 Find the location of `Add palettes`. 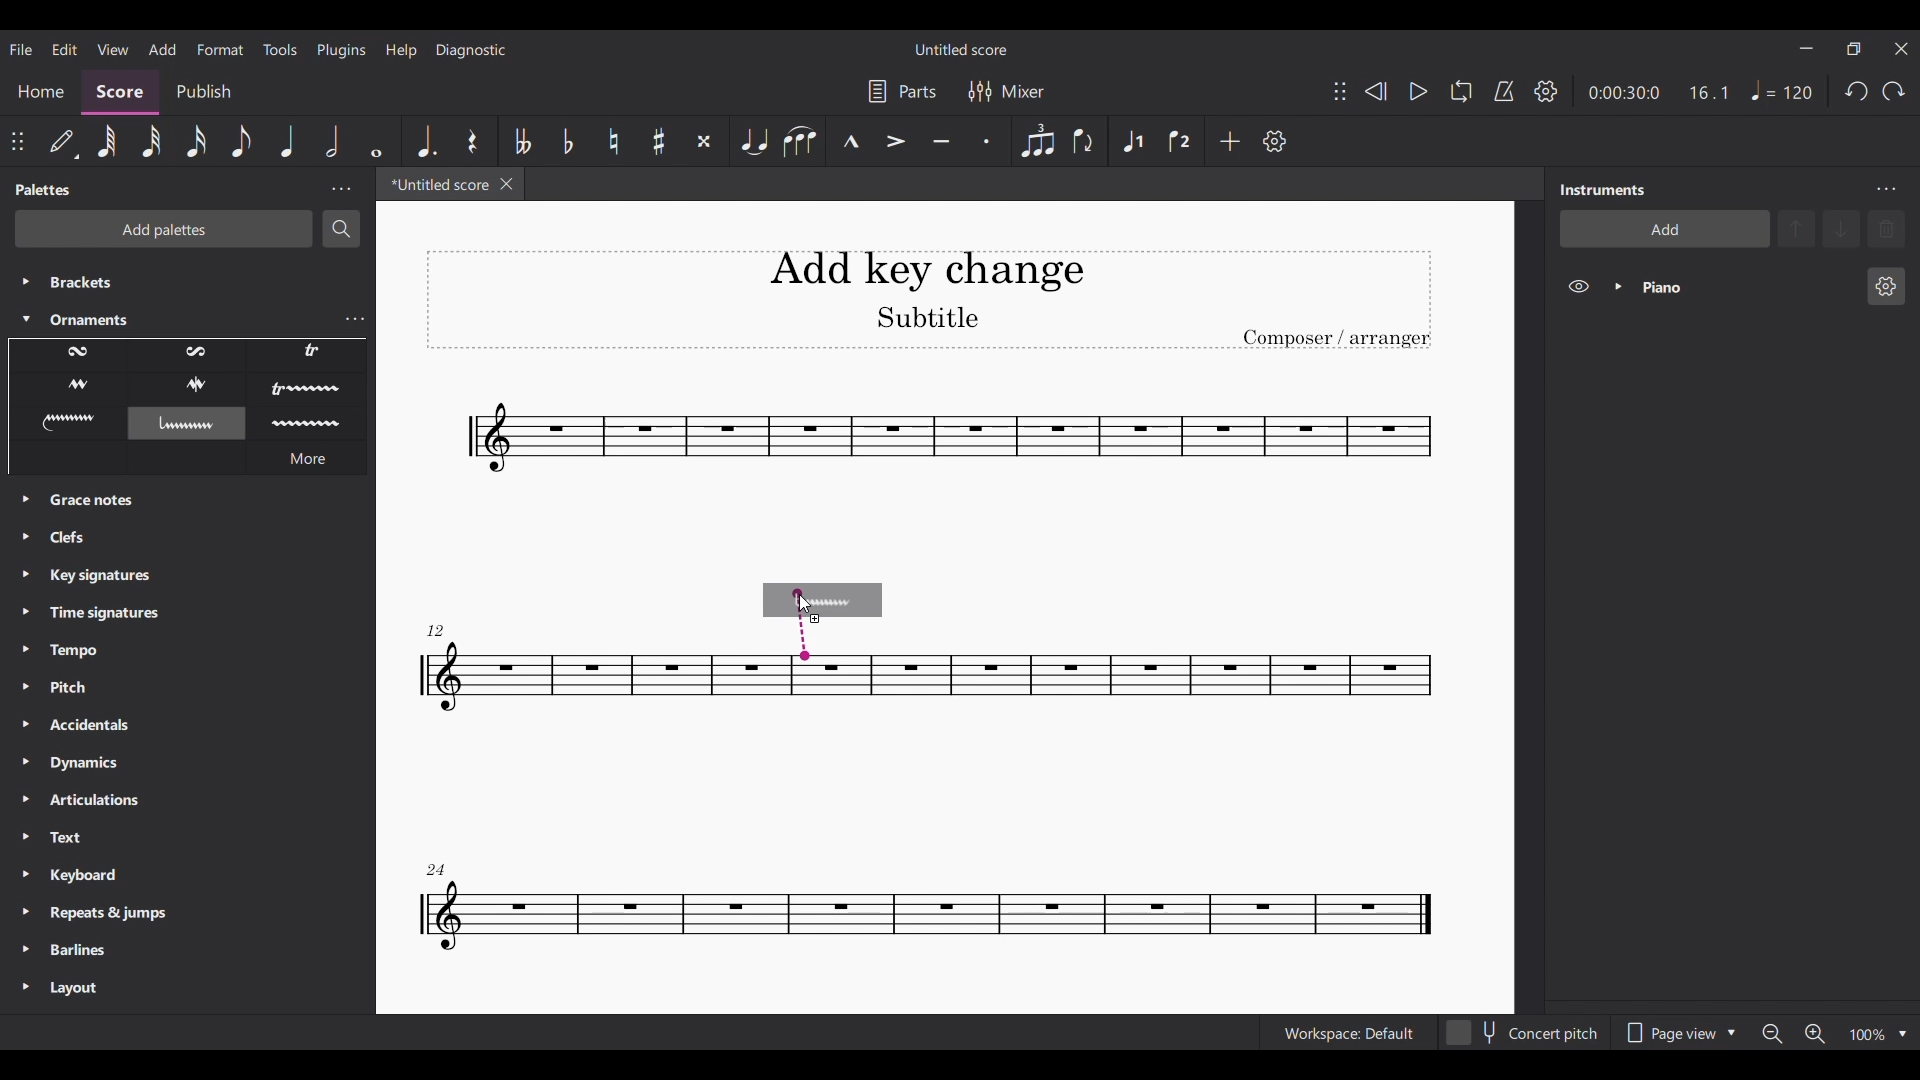

Add palettes is located at coordinates (164, 229).